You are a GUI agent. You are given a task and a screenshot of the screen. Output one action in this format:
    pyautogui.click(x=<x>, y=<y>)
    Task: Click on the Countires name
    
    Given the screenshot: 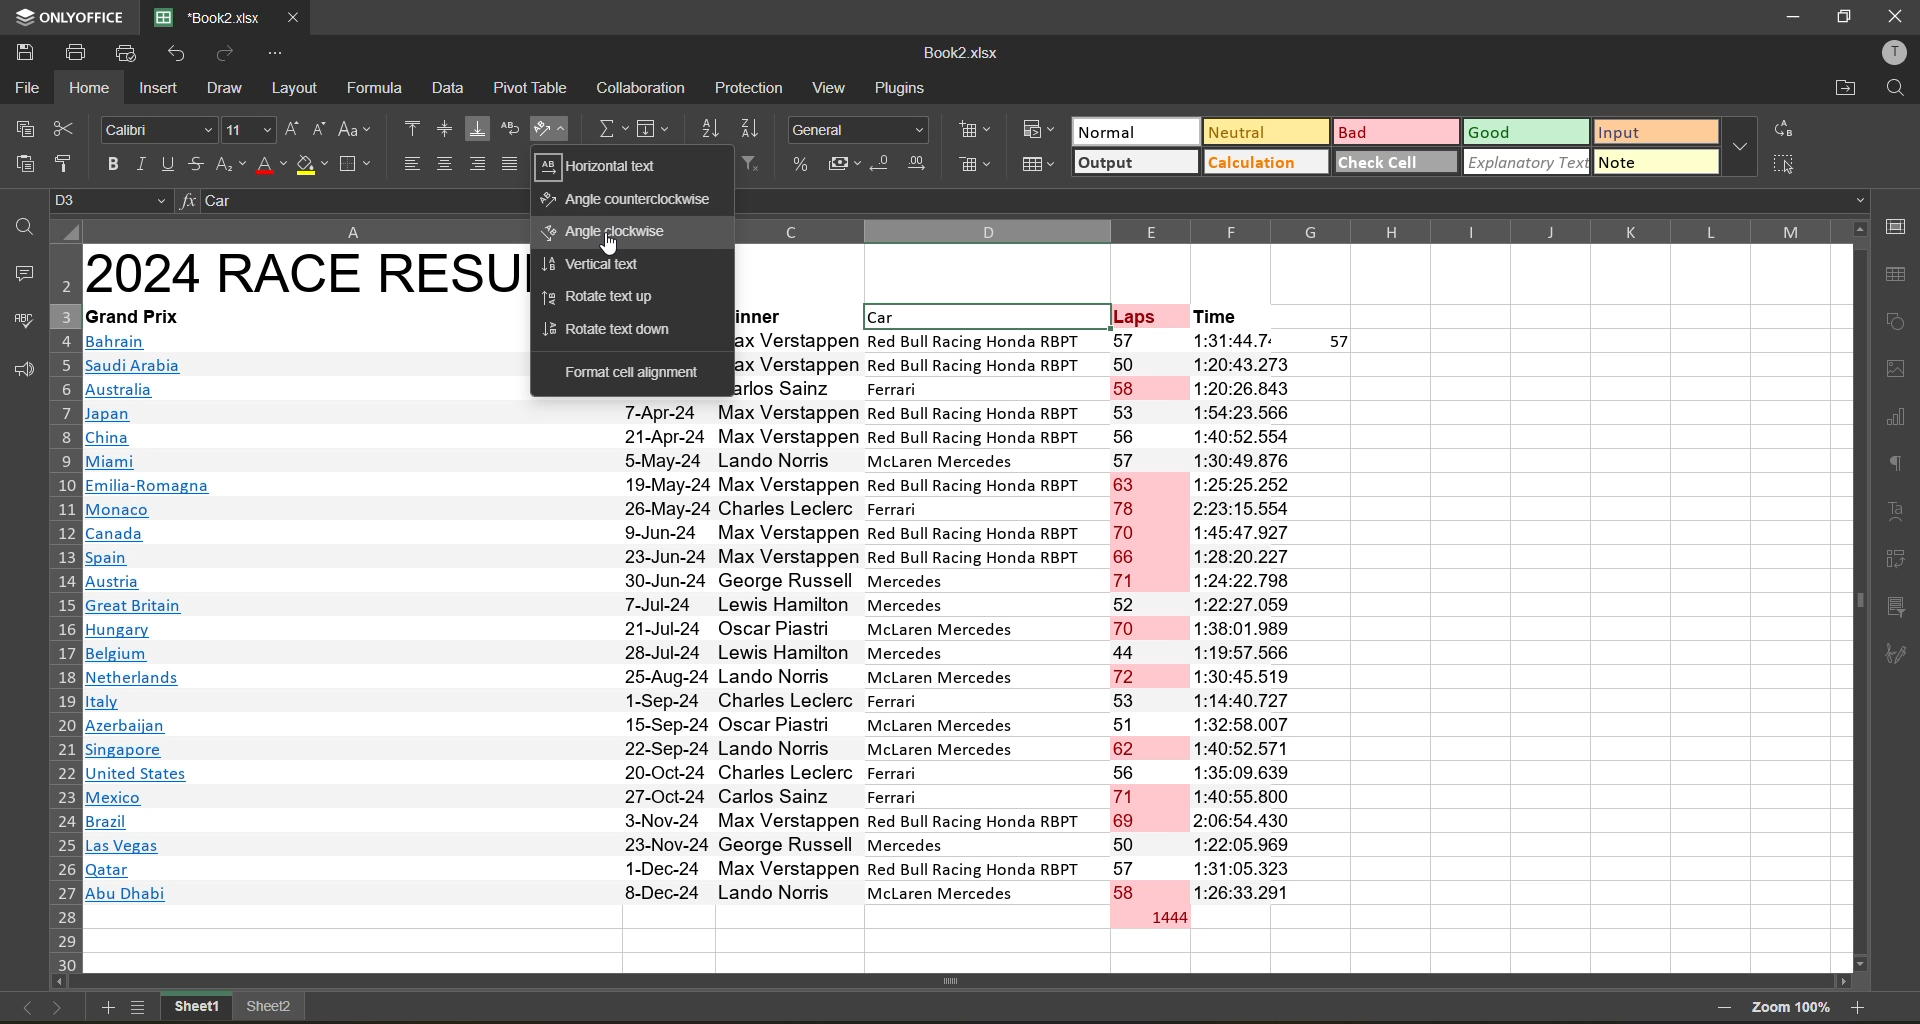 What is the action you would take?
    pyautogui.click(x=153, y=620)
    